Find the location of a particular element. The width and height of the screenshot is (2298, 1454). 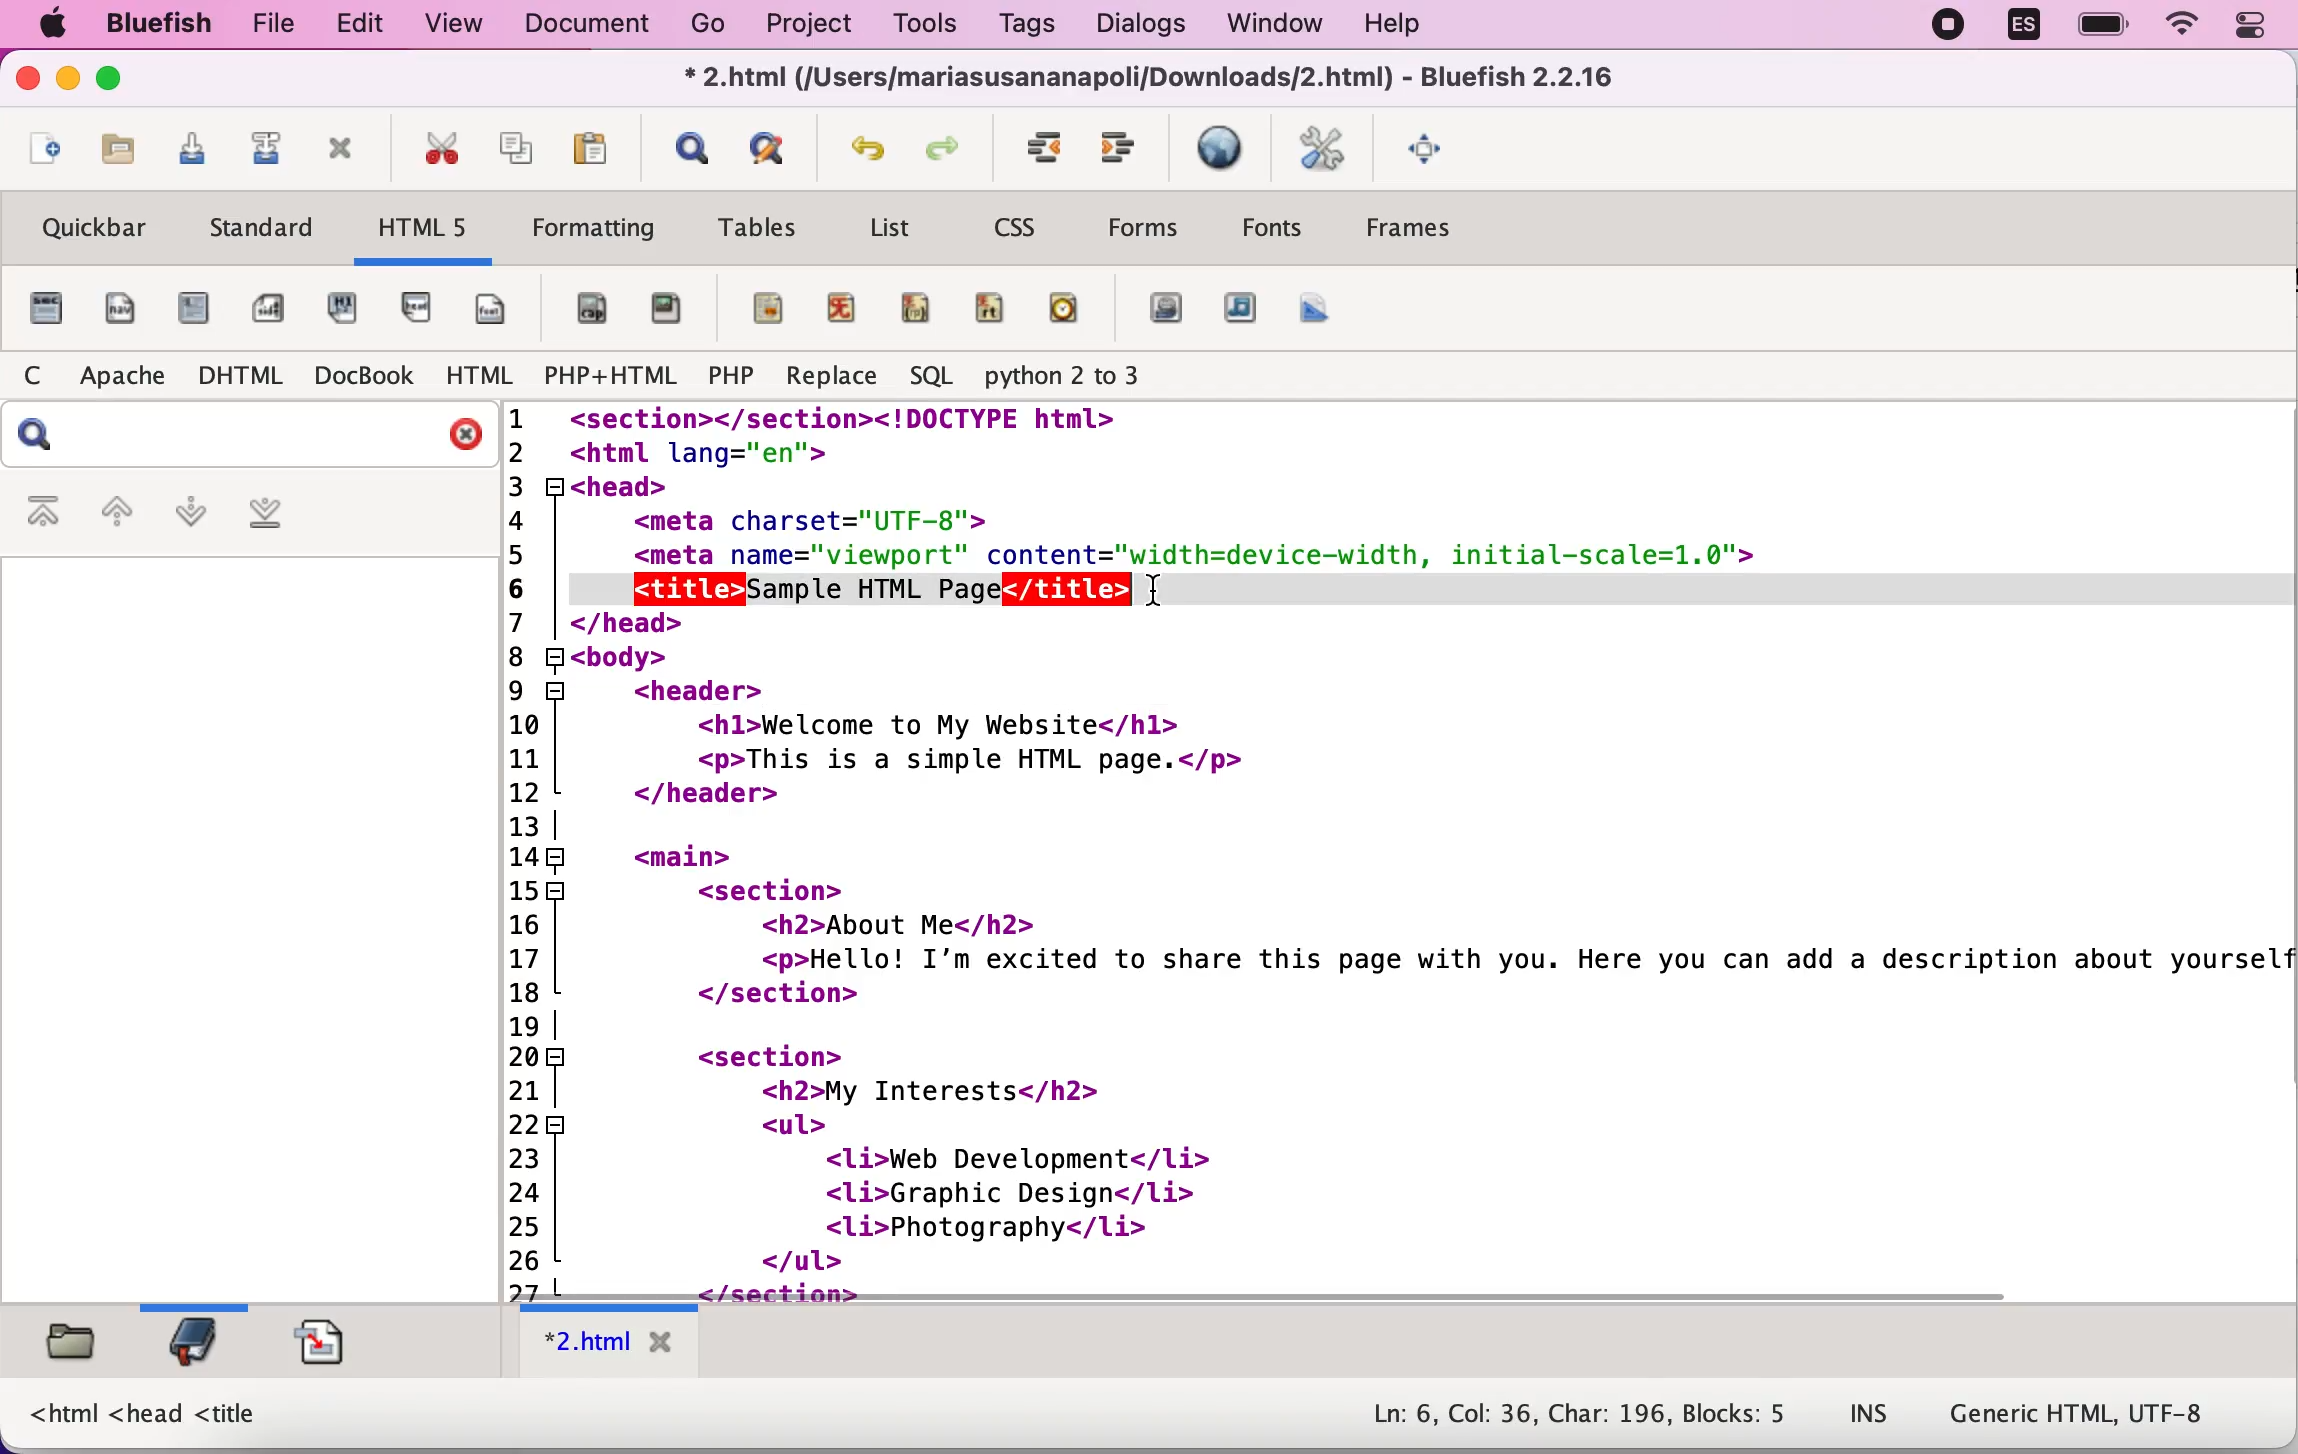

footer is located at coordinates (500, 306).